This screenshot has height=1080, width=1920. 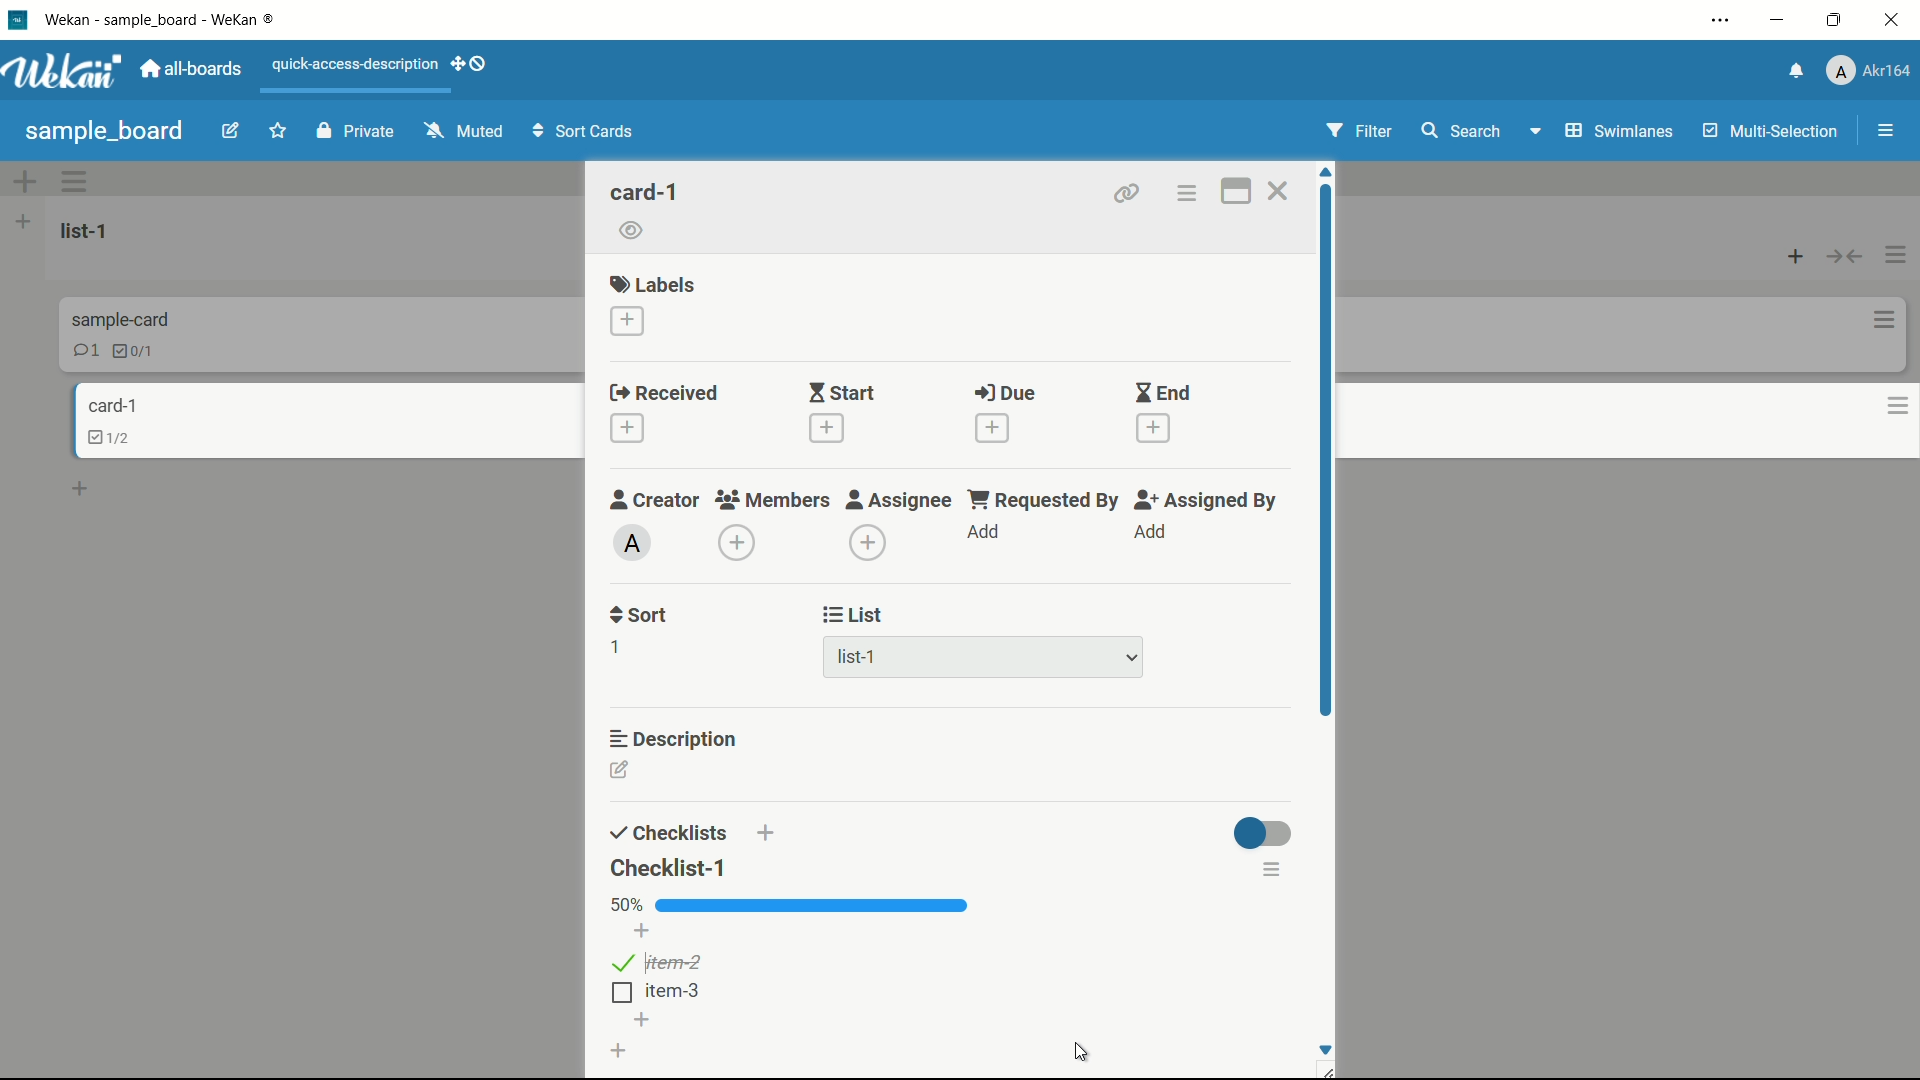 What do you see at coordinates (627, 321) in the screenshot?
I see `add label` at bounding box center [627, 321].